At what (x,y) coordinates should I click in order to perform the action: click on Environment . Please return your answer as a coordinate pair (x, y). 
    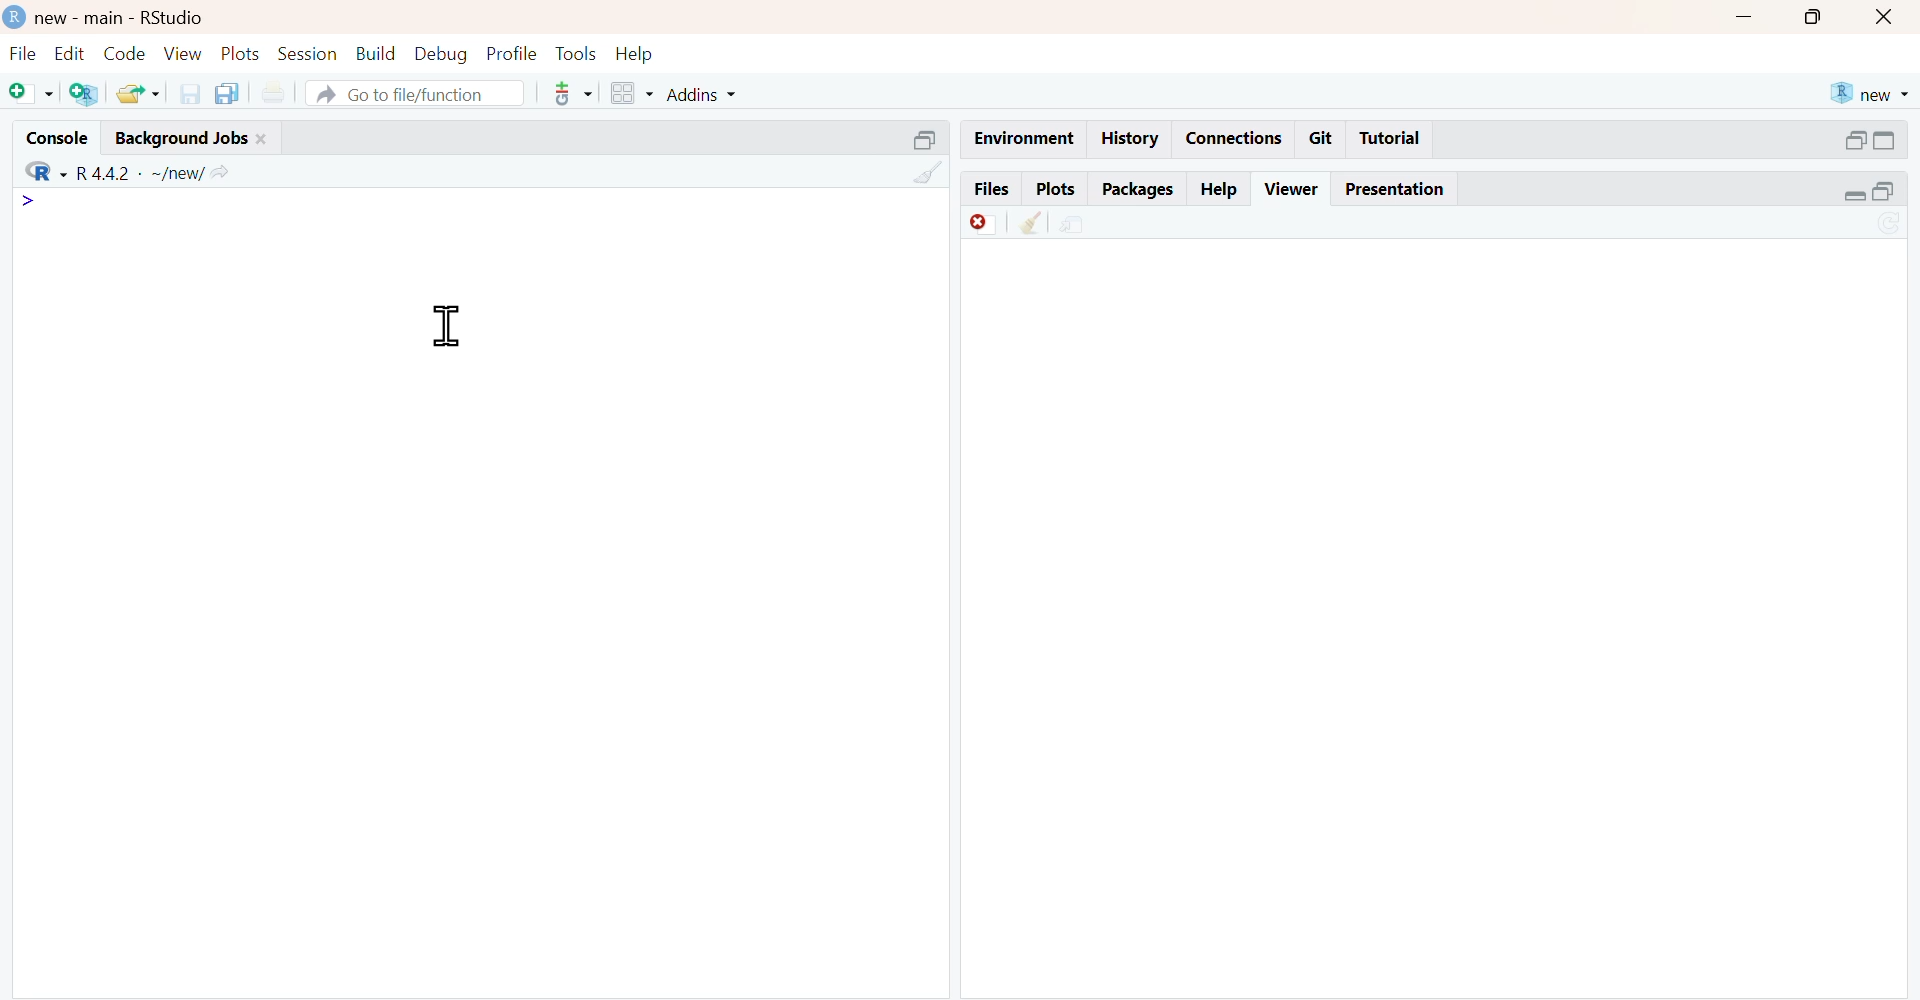
    Looking at the image, I should click on (1026, 138).